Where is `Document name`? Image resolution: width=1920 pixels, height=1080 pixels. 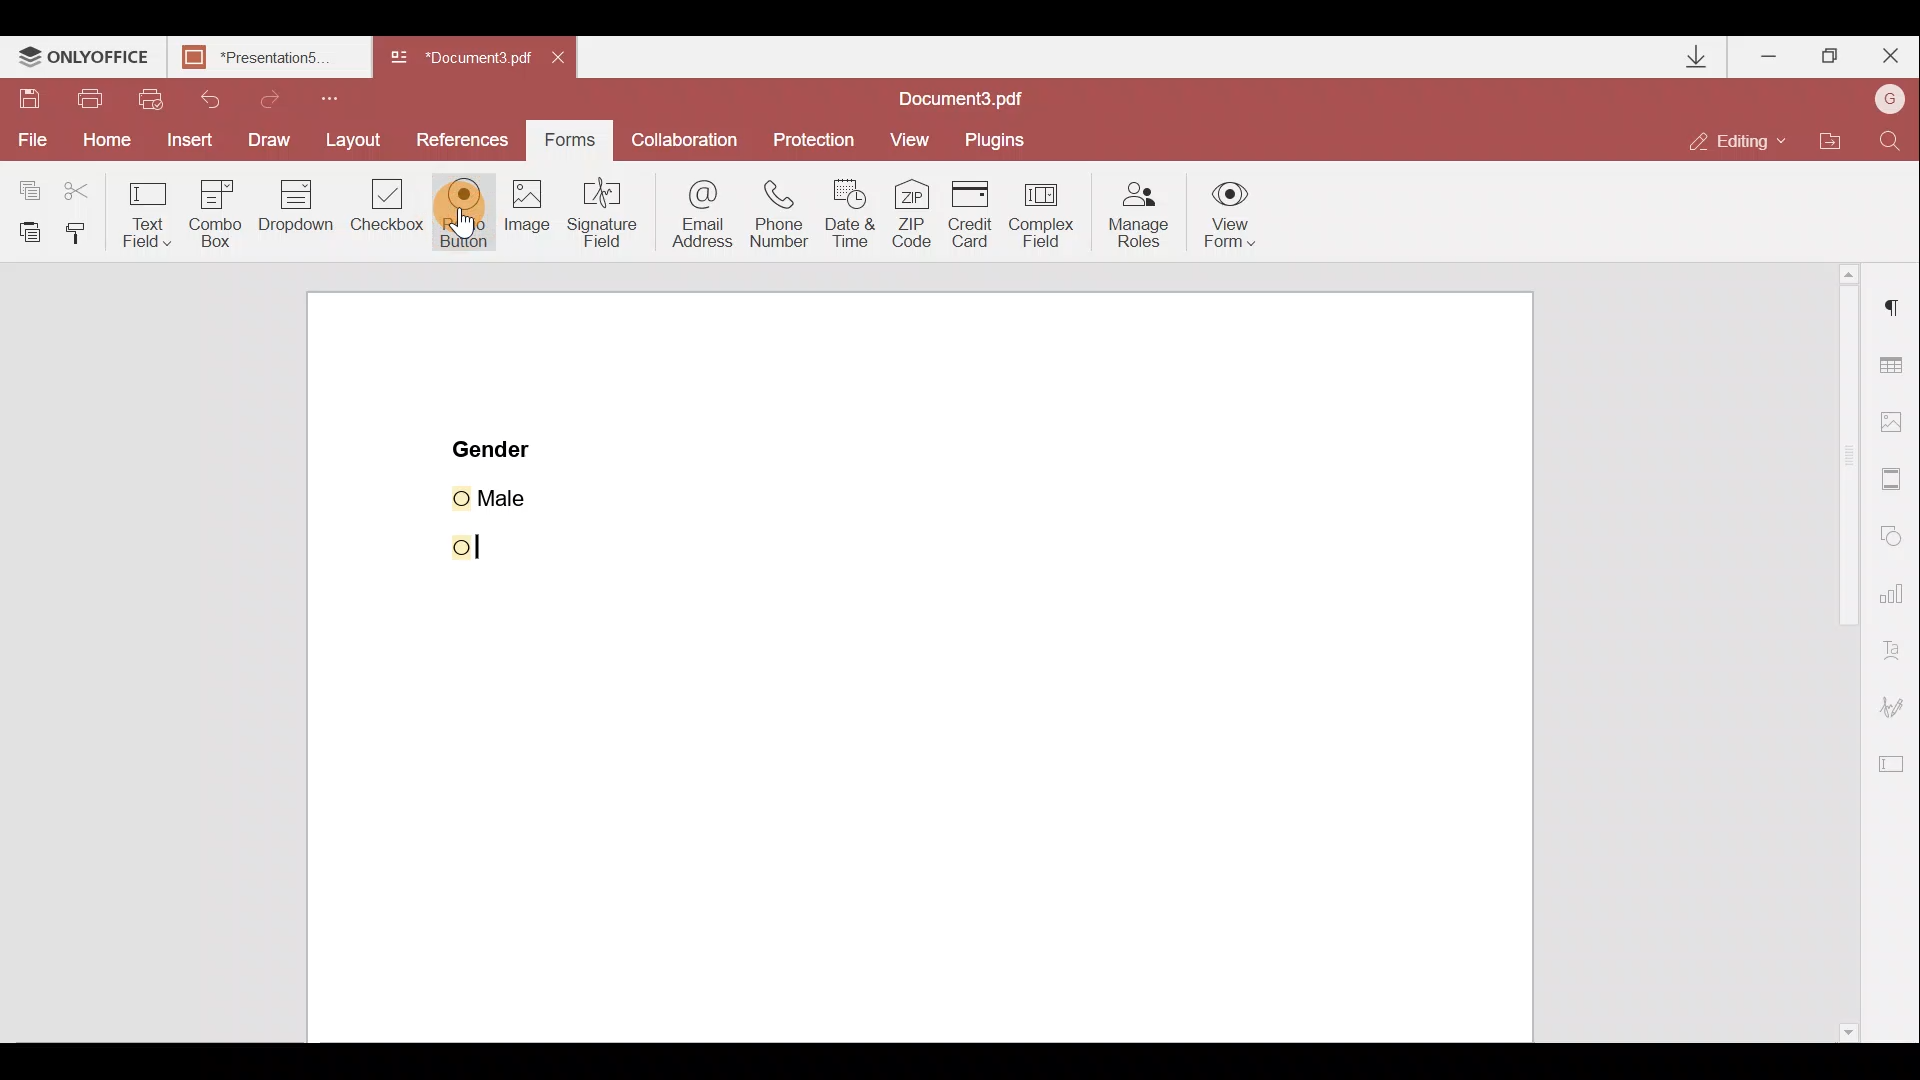 Document name is located at coordinates (464, 58).